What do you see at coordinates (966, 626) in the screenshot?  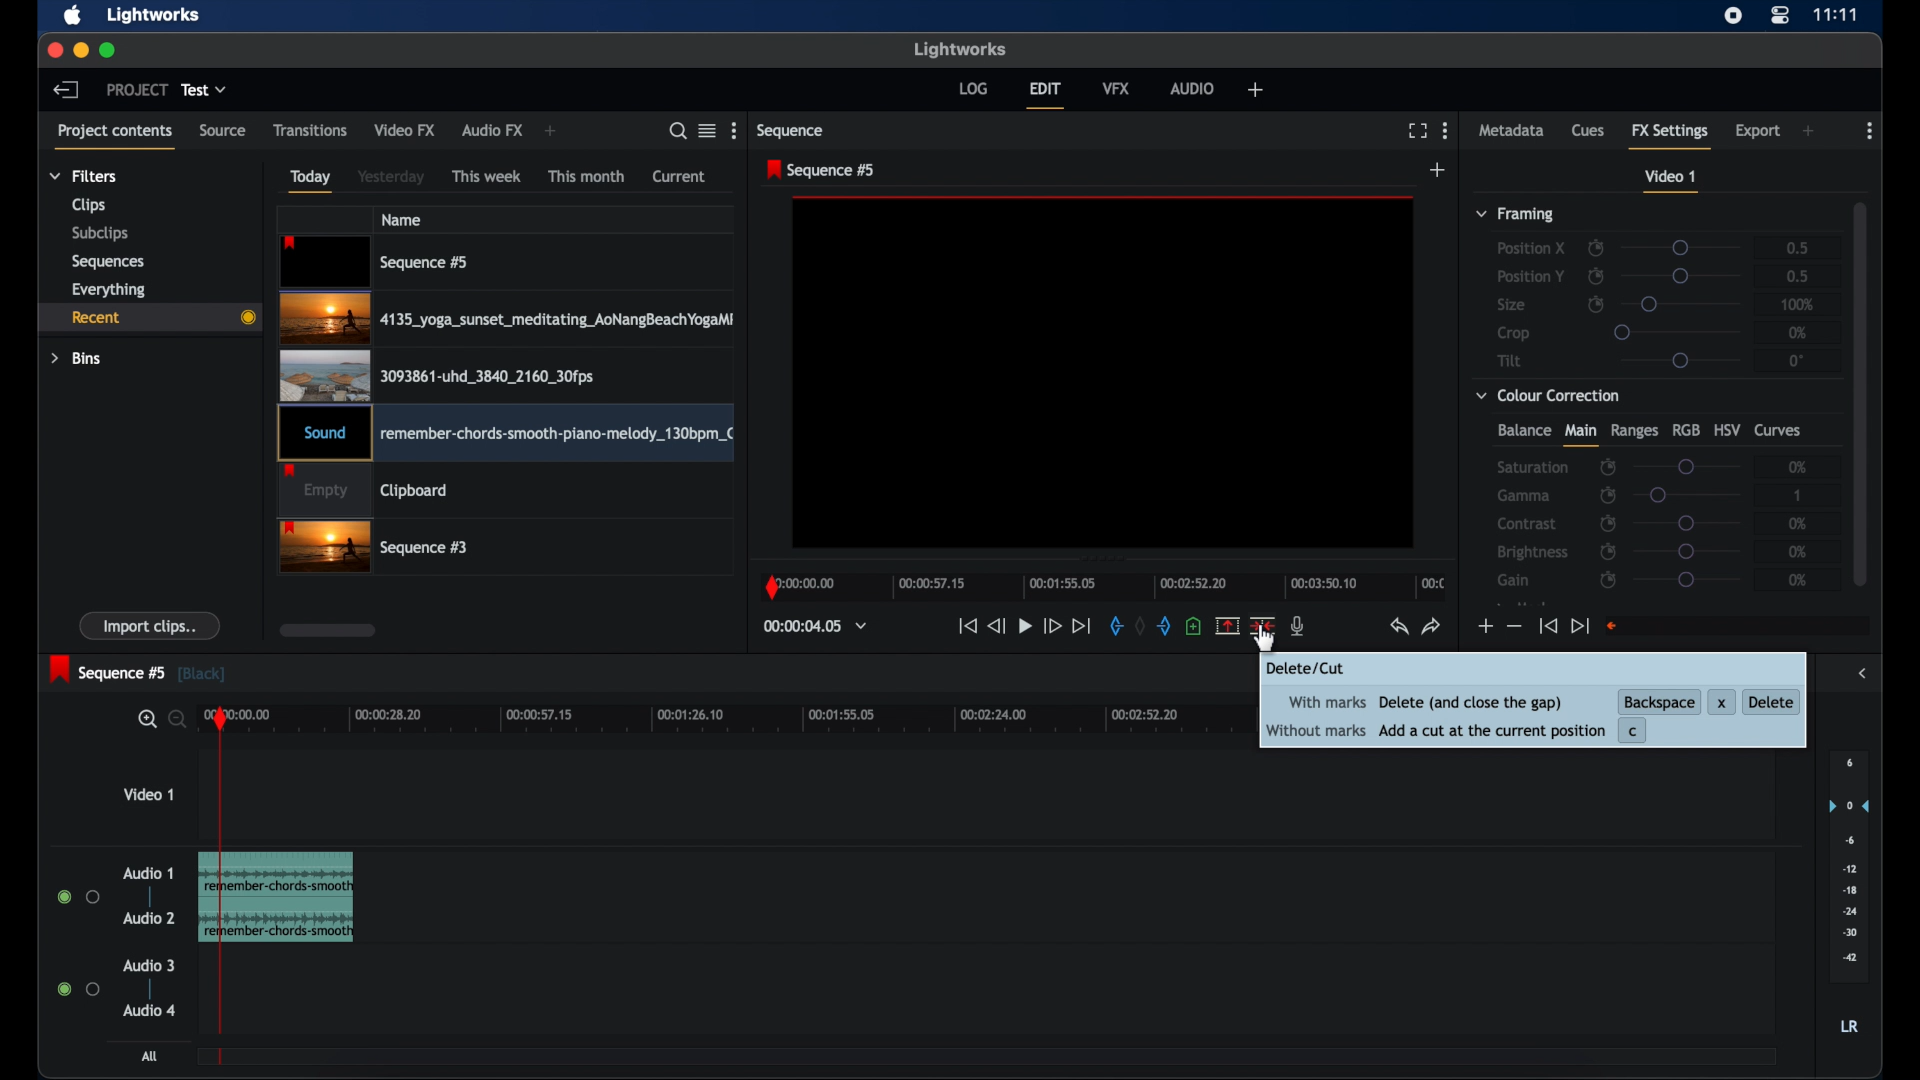 I see `jump to start` at bounding box center [966, 626].